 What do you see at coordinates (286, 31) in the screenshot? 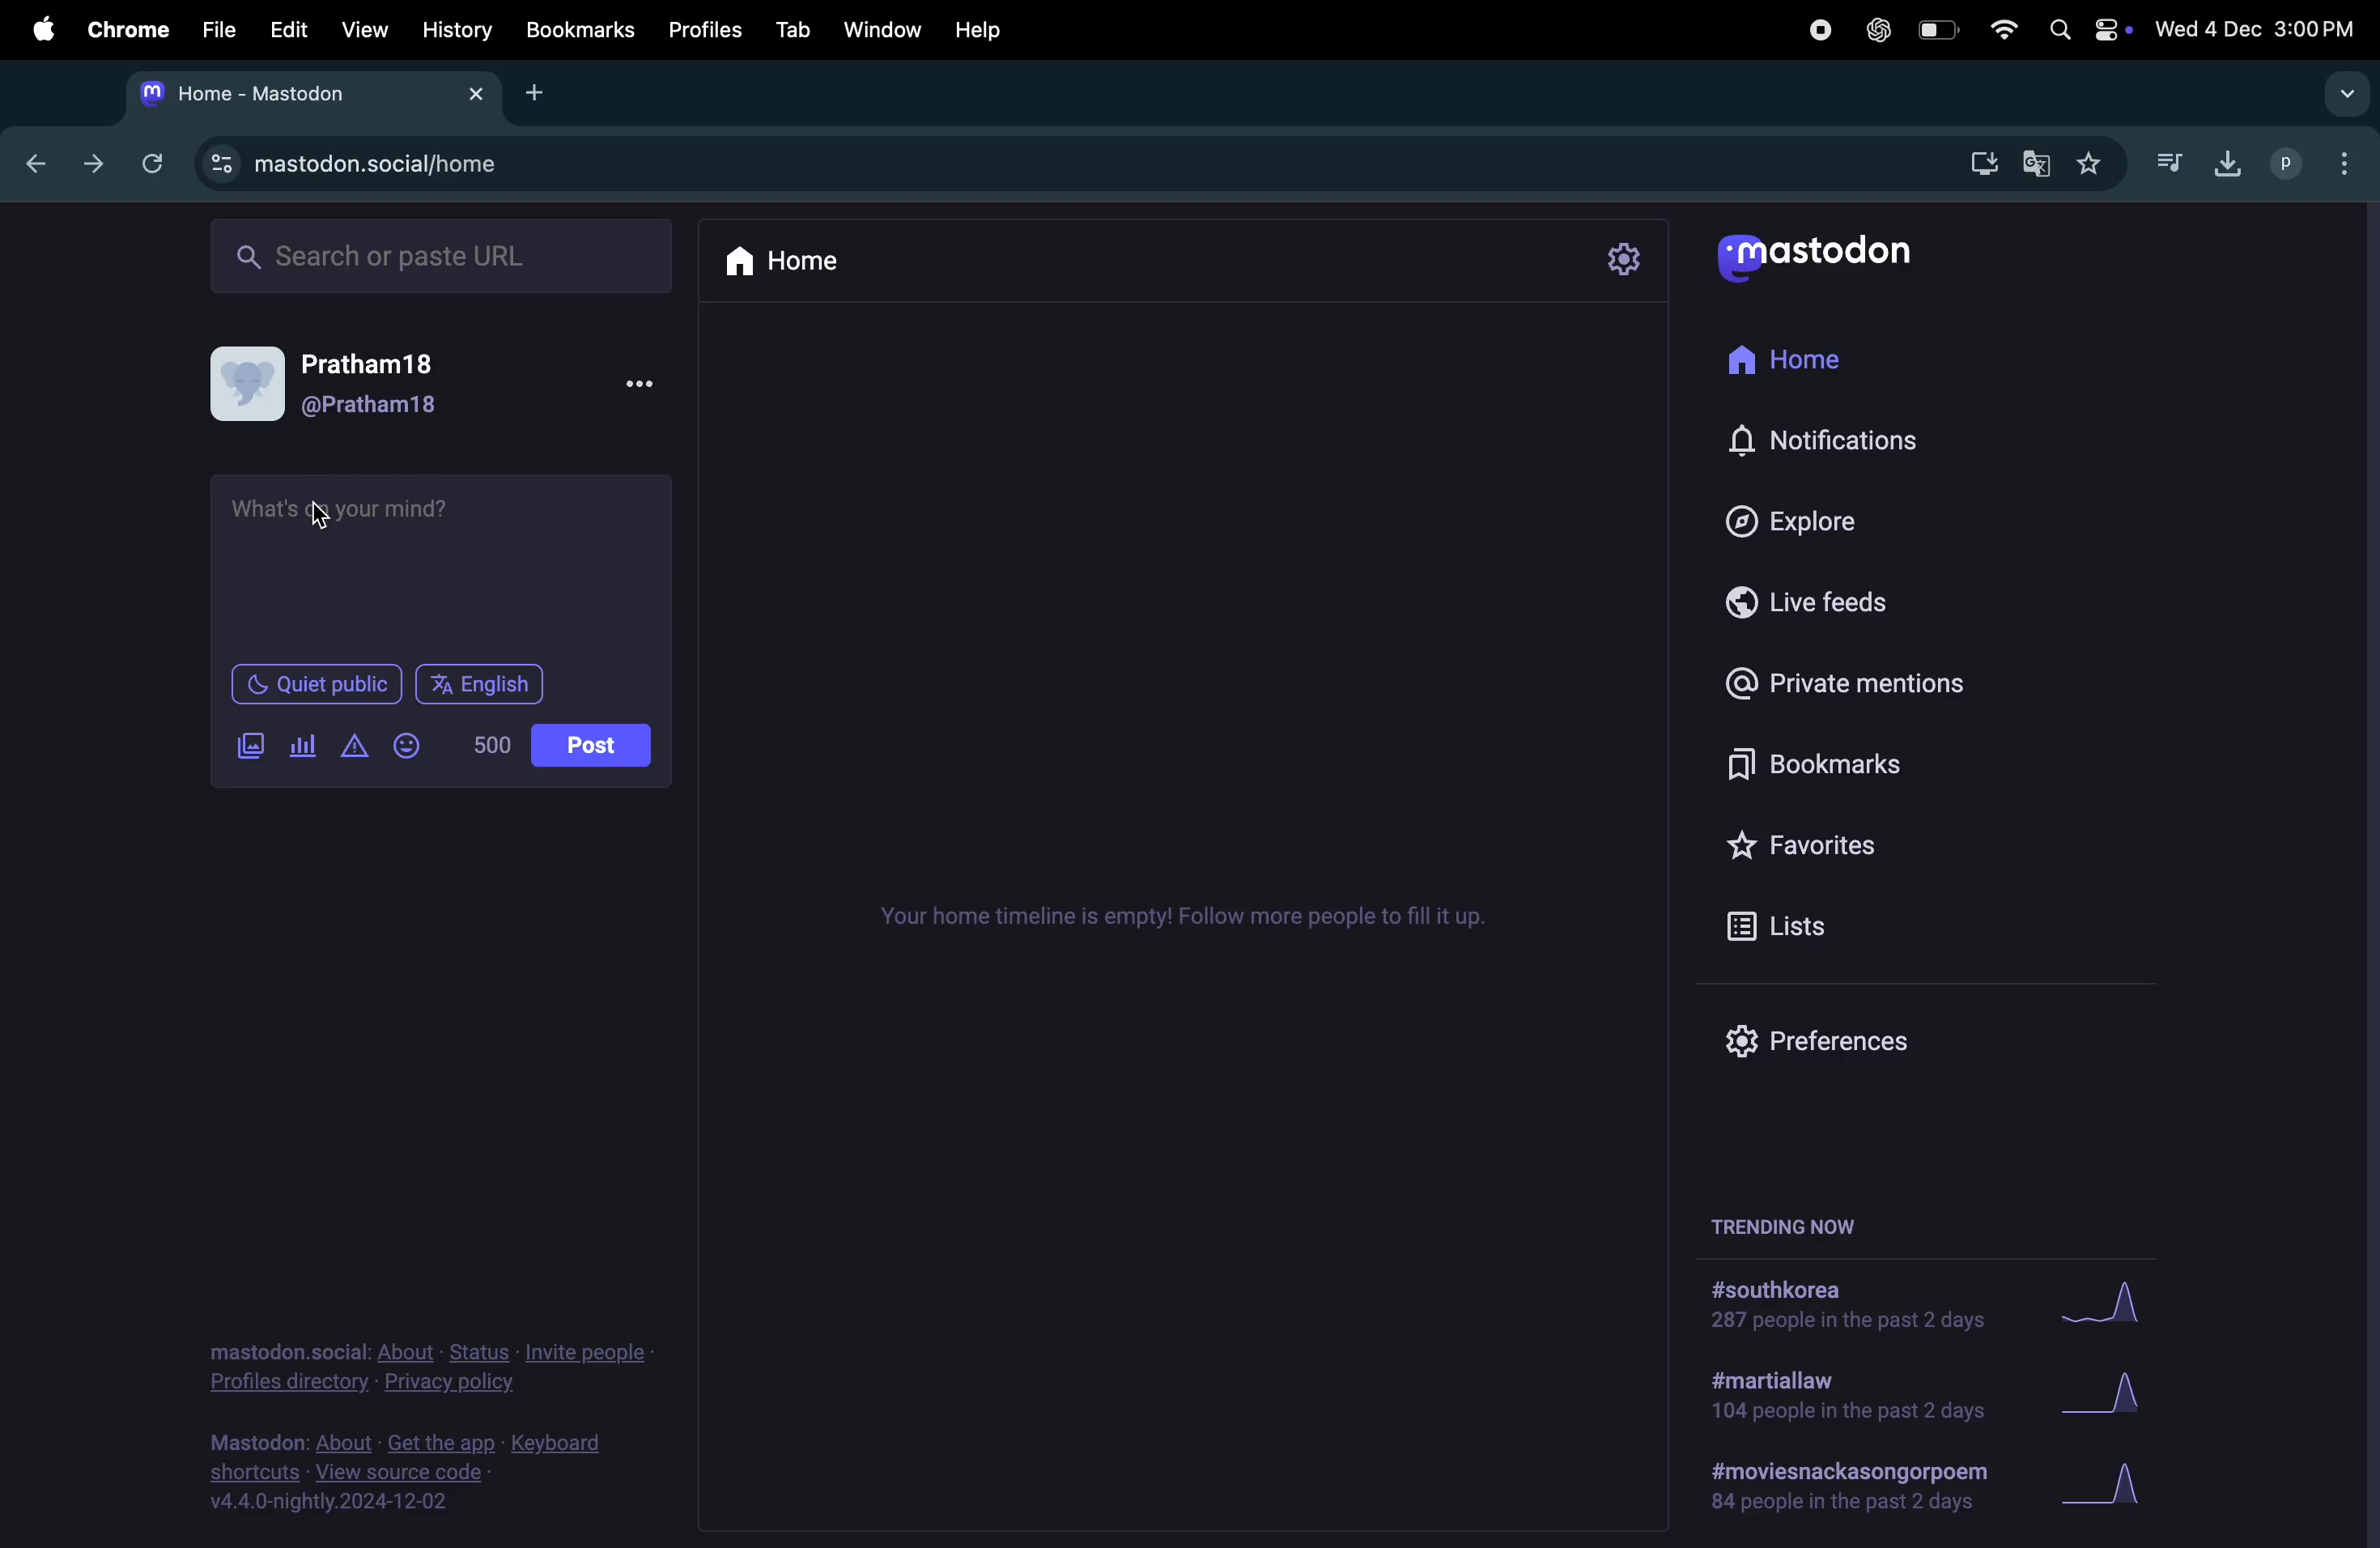
I see `edit` at bounding box center [286, 31].